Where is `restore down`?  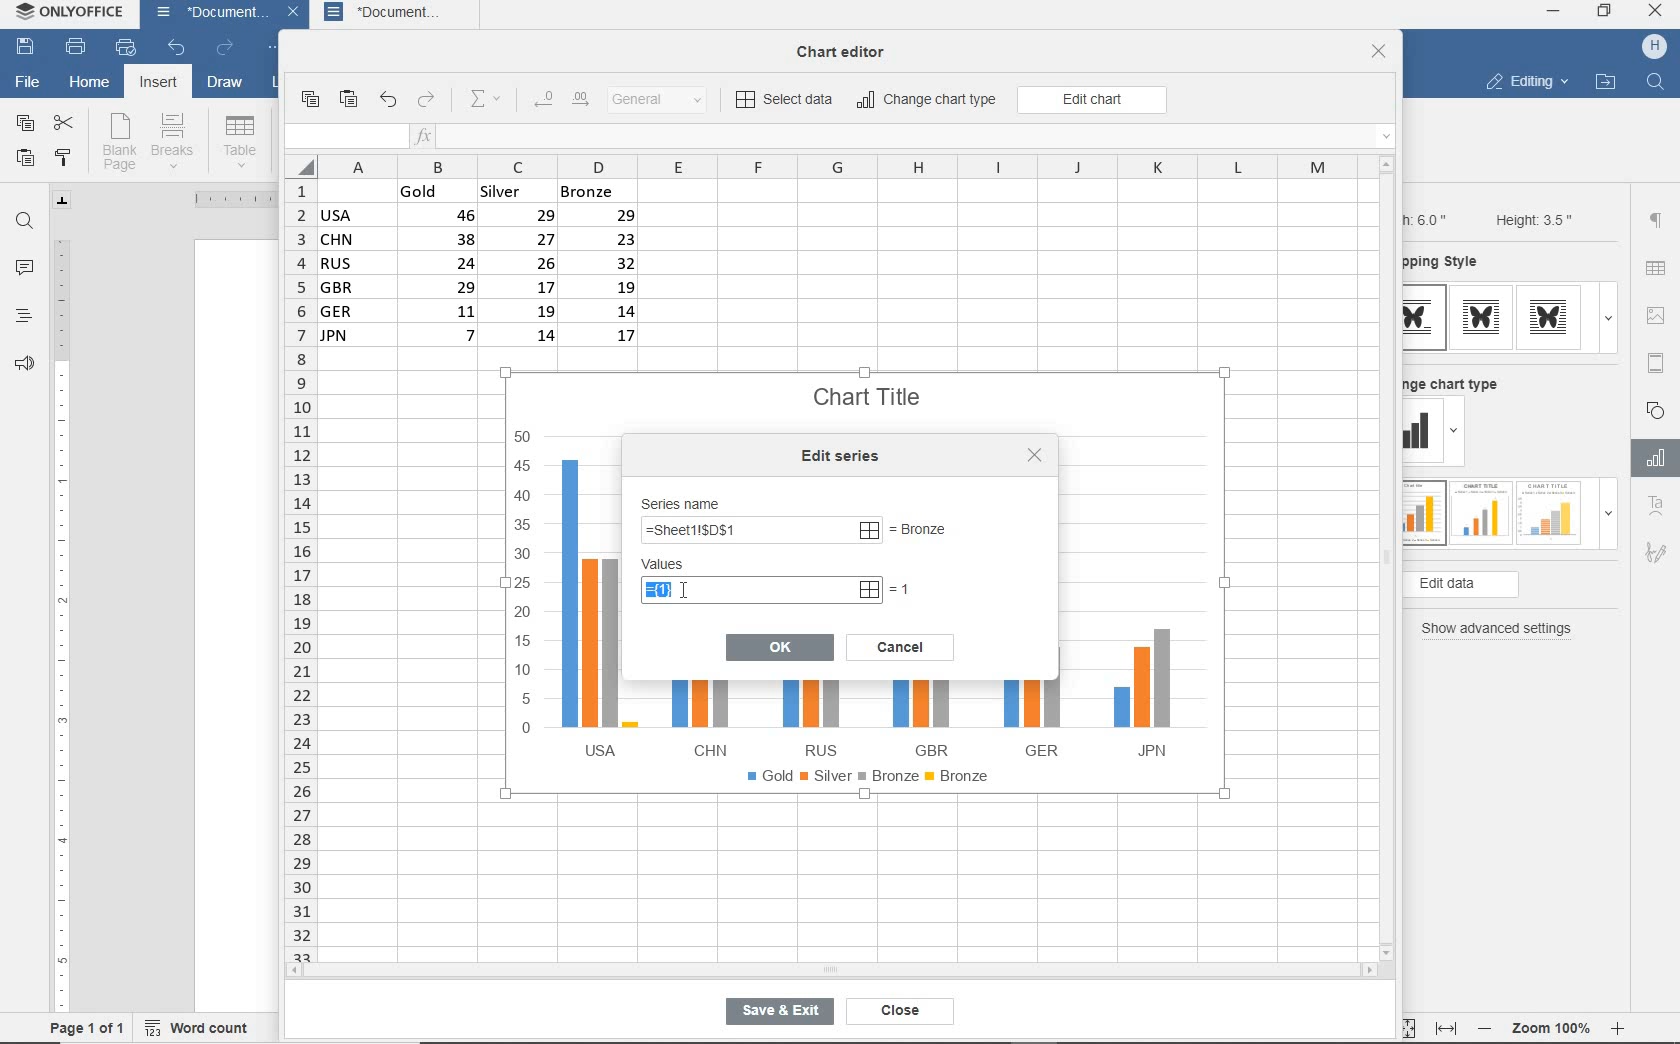 restore down is located at coordinates (1605, 13).